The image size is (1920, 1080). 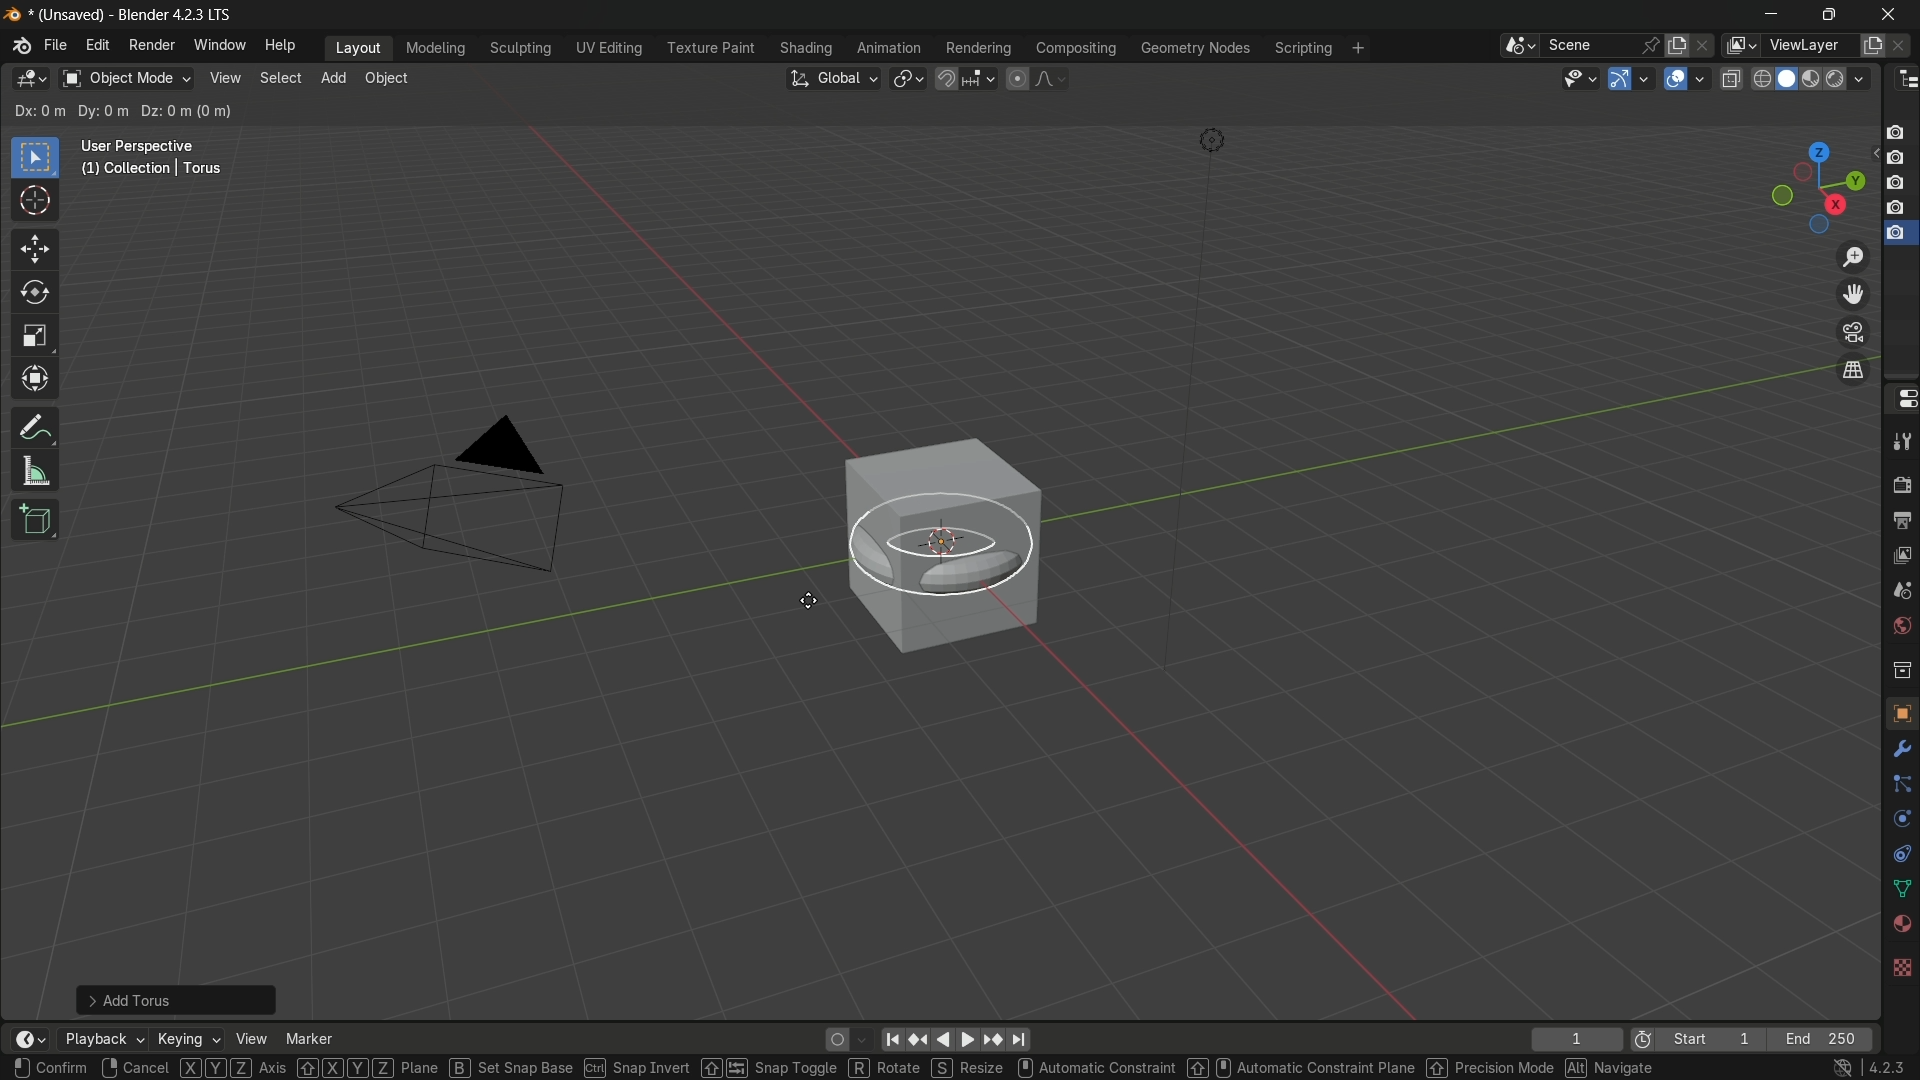 What do you see at coordinates (1872, 46) in the screenshot?
I see `add layer` at bounding box center [1872, 46].